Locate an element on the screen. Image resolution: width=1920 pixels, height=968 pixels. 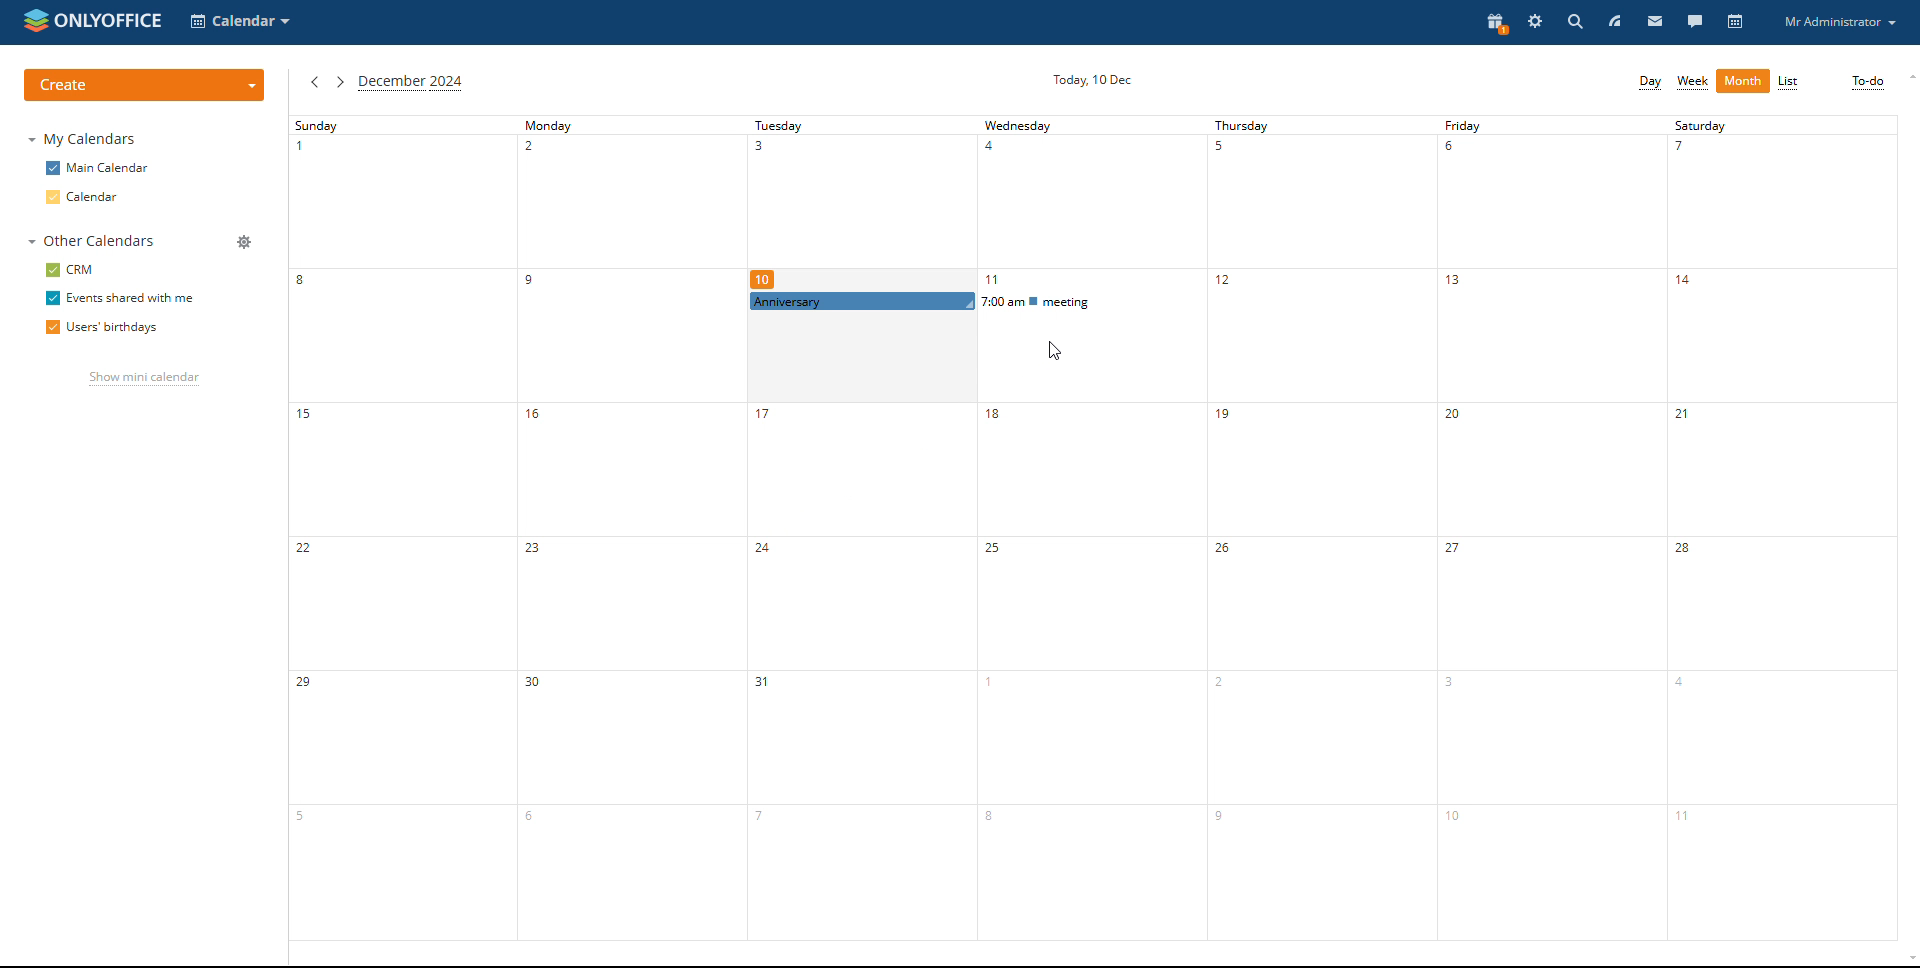
week view is located at coordinates (1693, 83).